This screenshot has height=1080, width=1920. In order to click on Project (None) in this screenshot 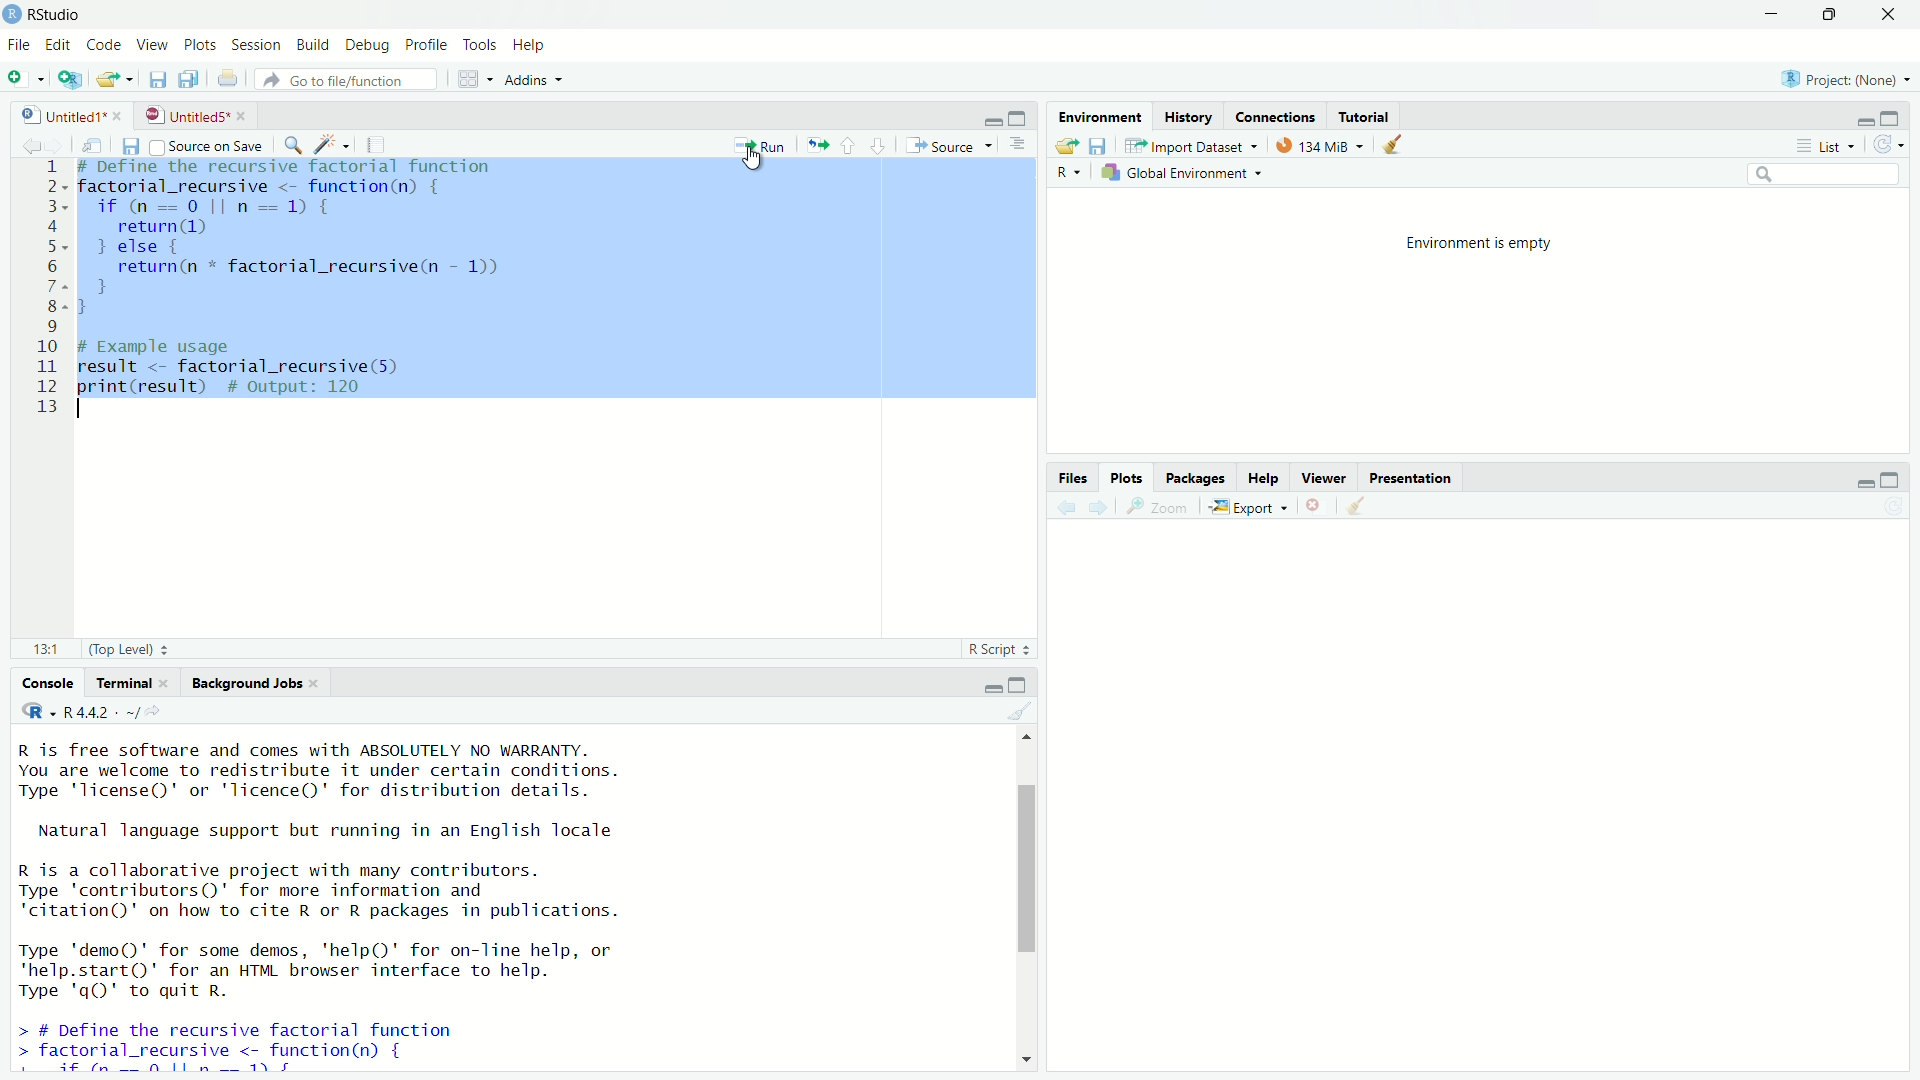, I will do `click(1843, 81)`.